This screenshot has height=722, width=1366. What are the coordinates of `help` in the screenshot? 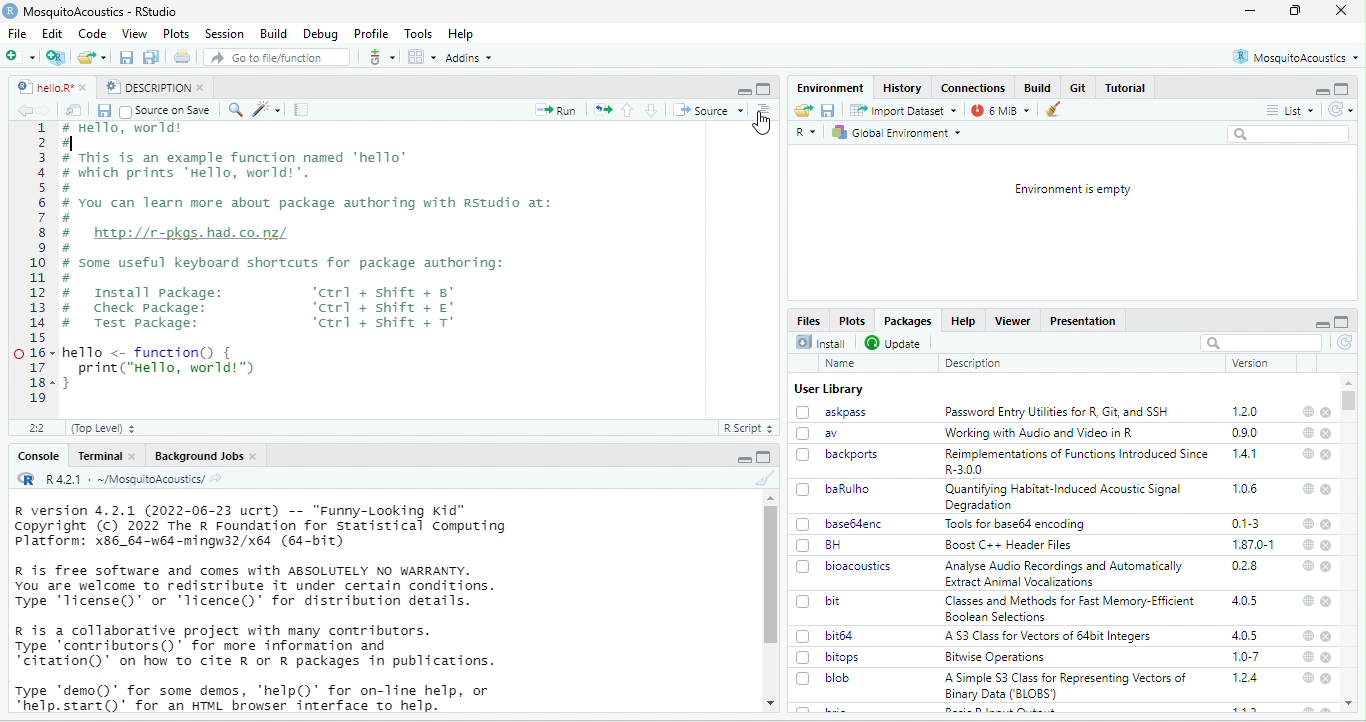 It's located at (1308, 565).